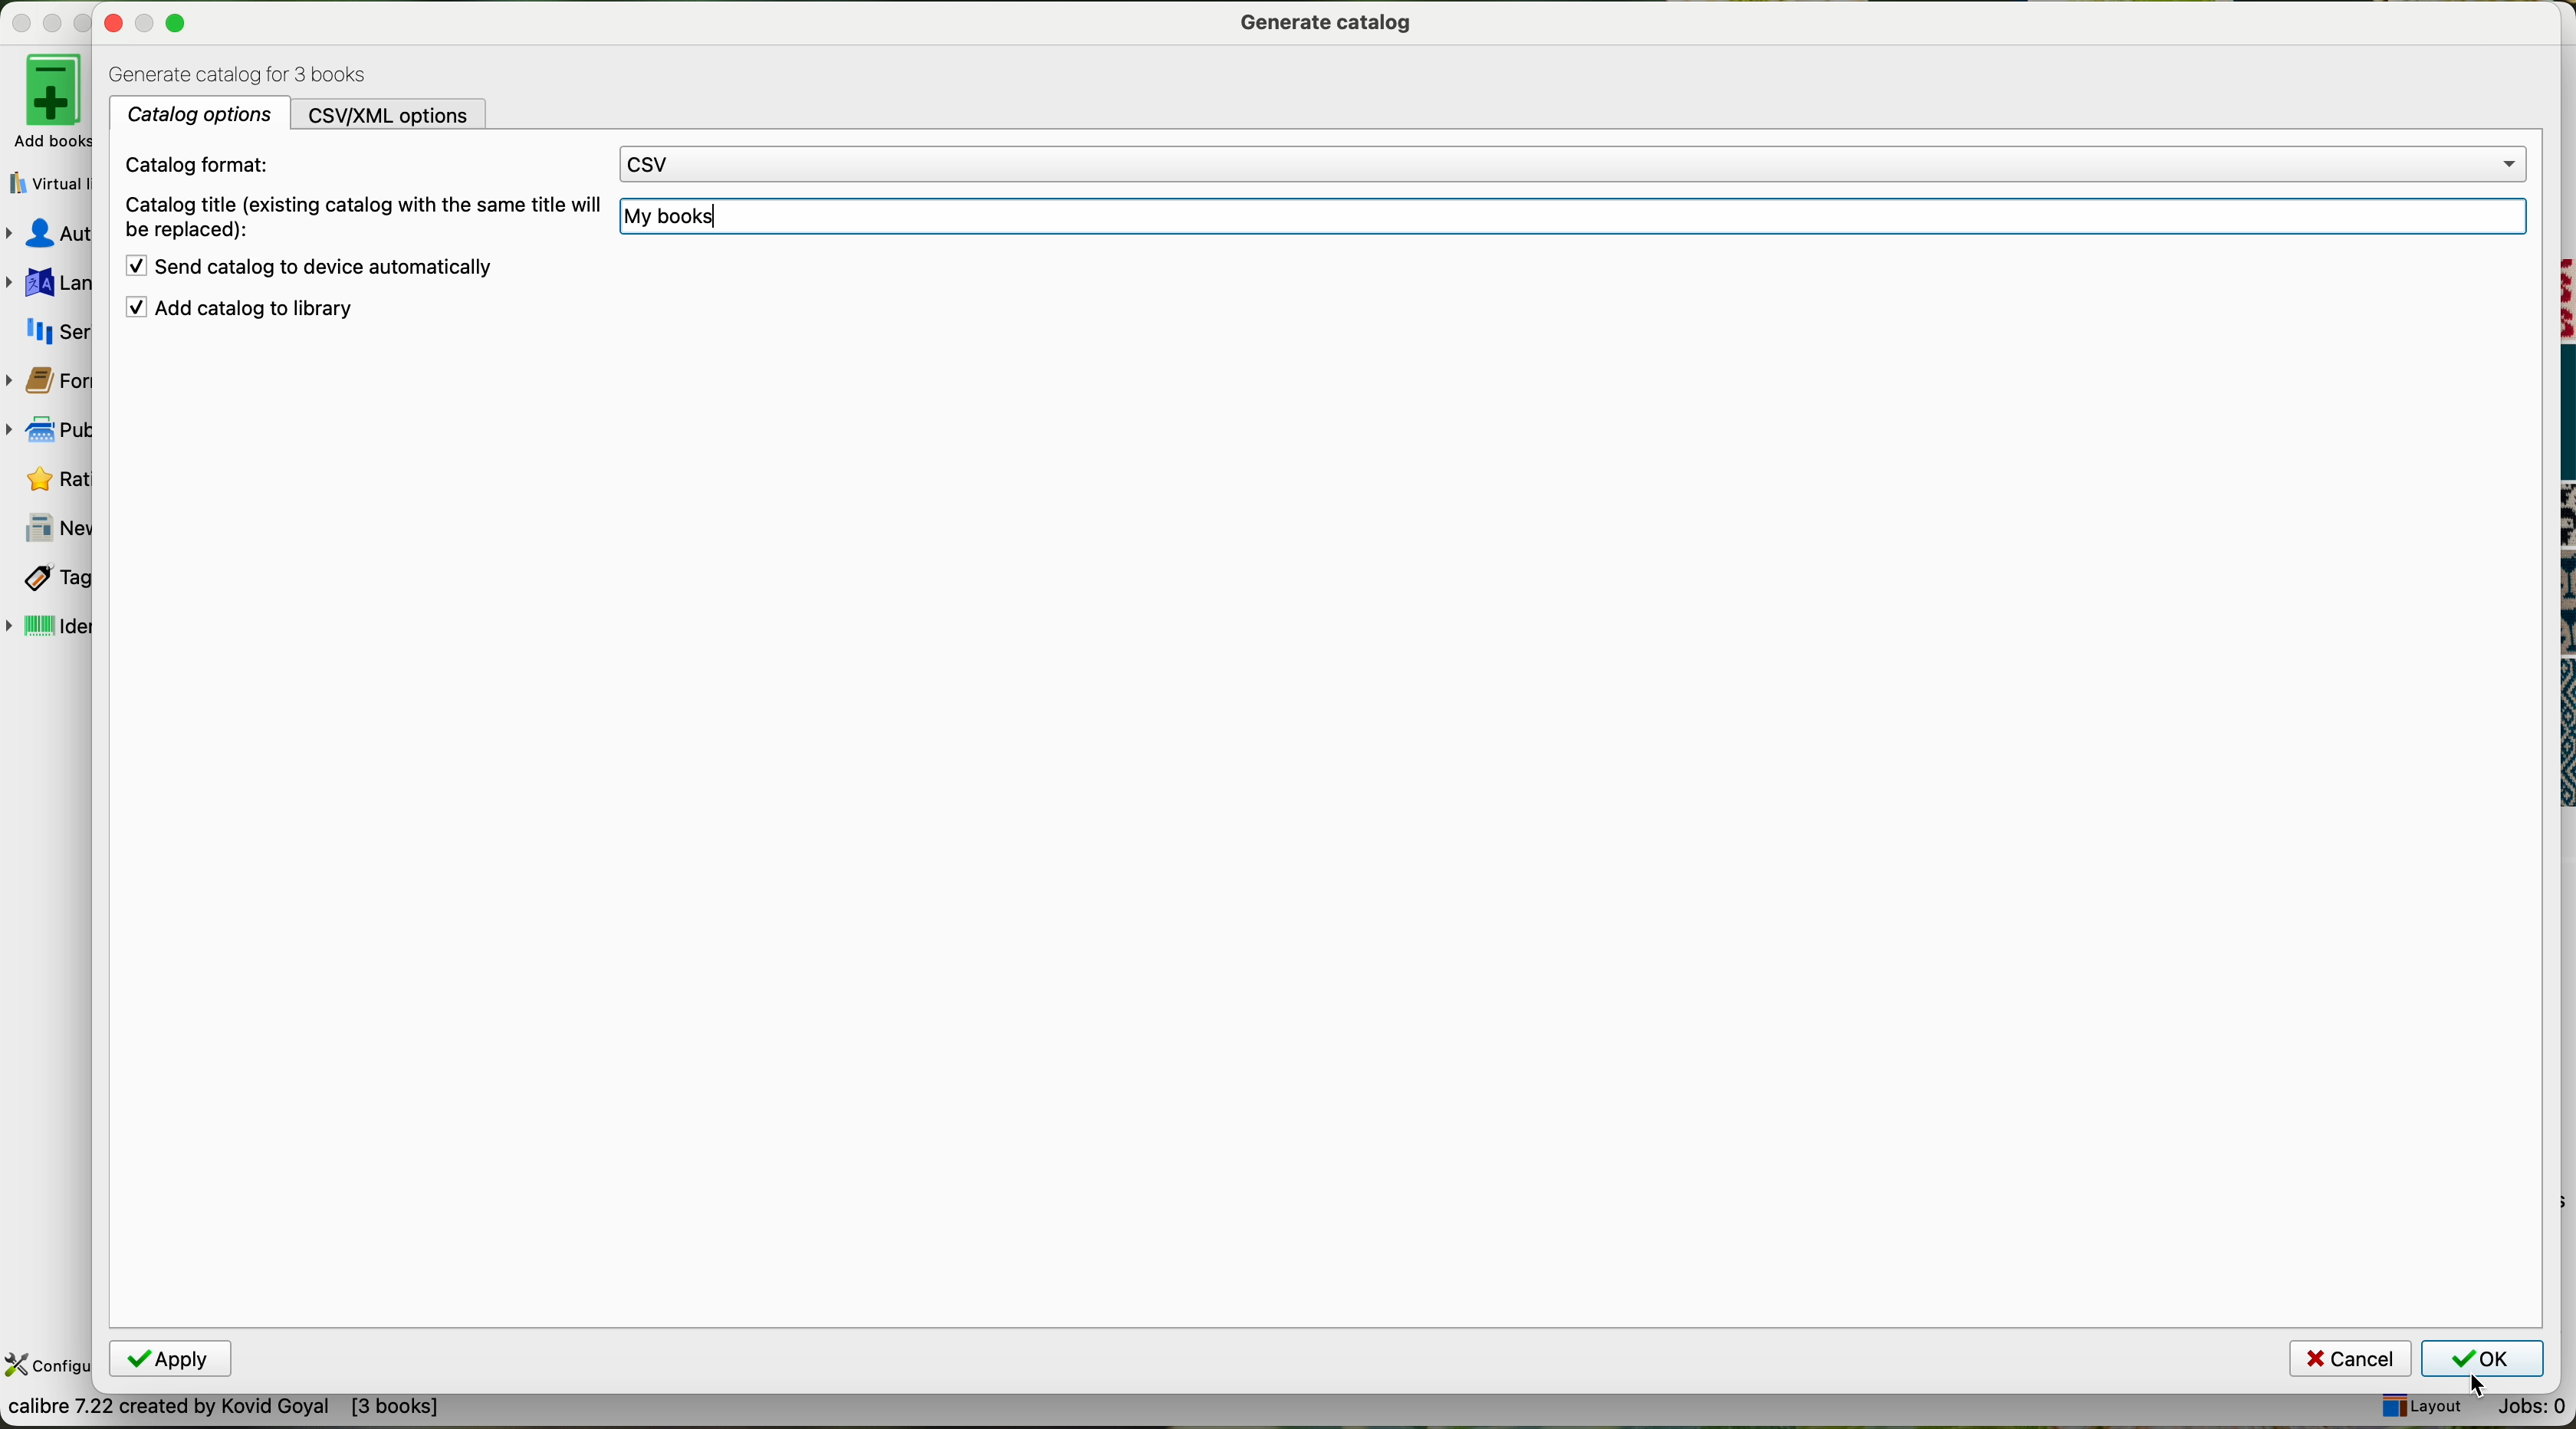 The image size is (2576, 1429). I want to click on tags, so click(63, 576).